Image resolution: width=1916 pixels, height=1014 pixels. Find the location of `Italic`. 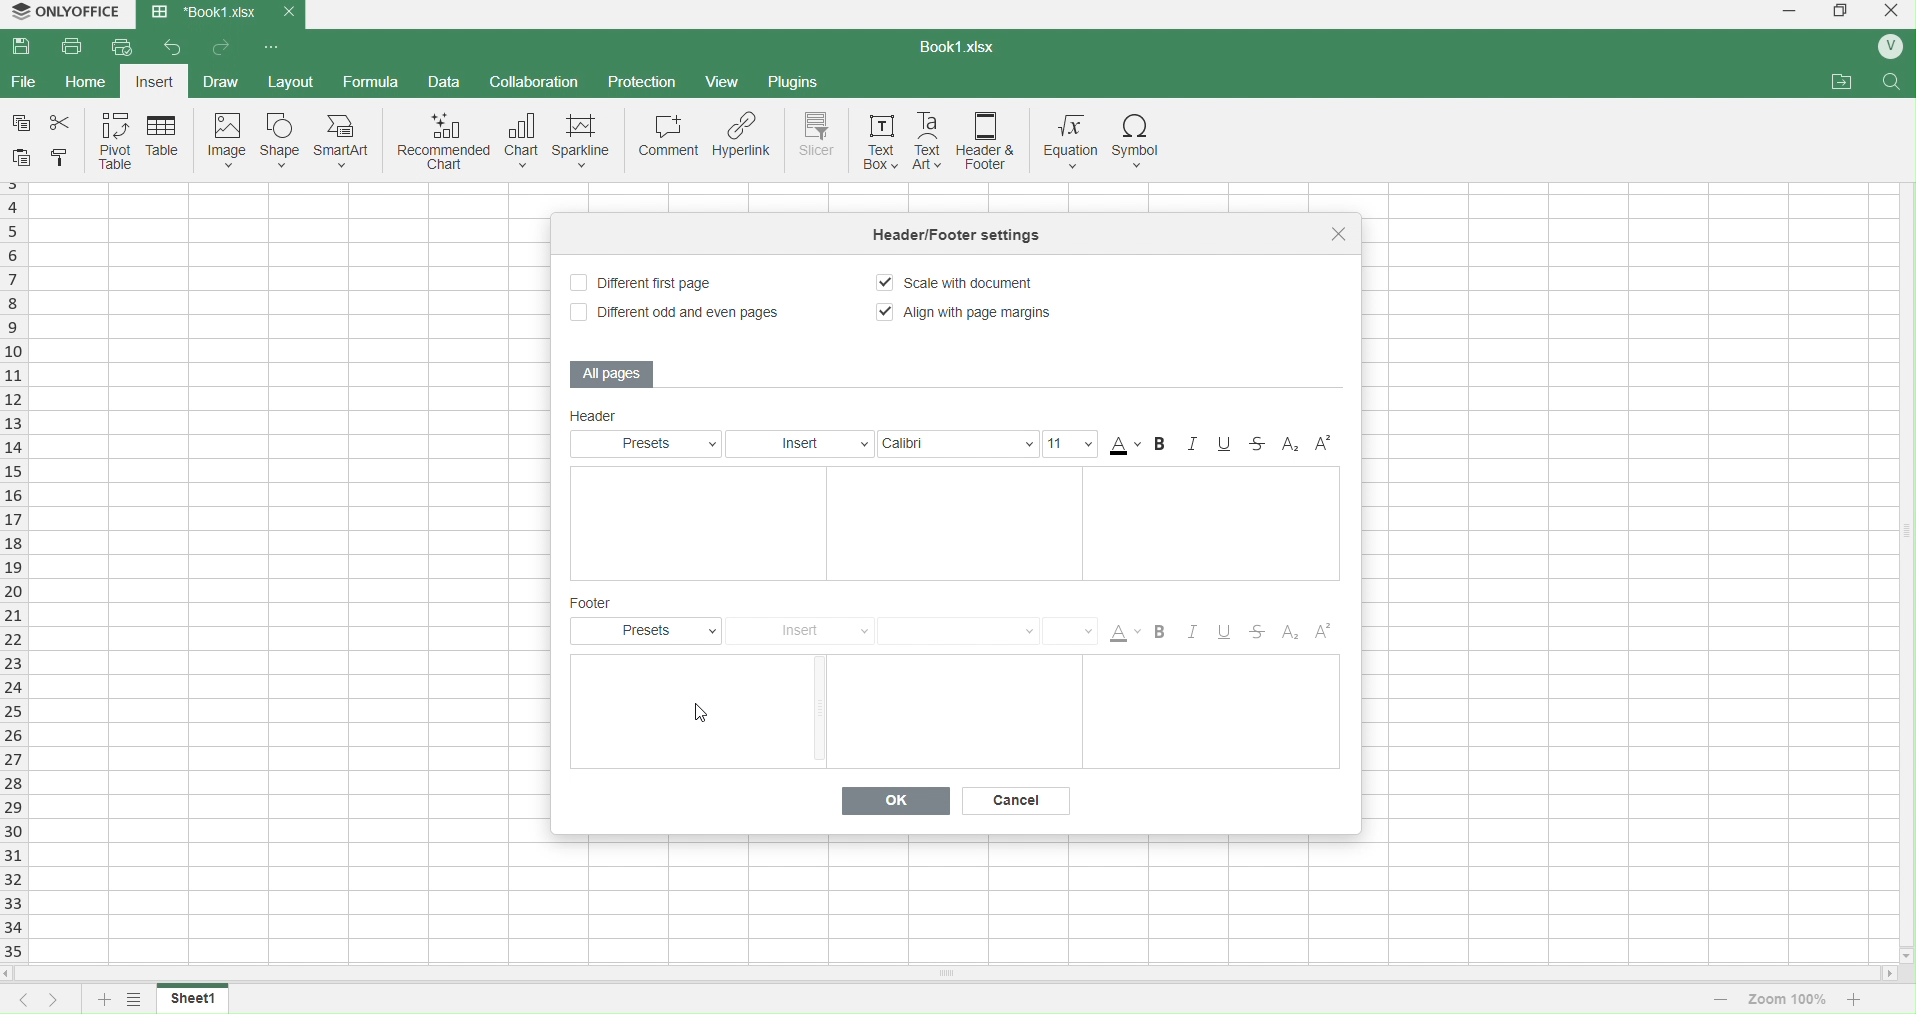

Italic is located at coordinates (1197, 446).